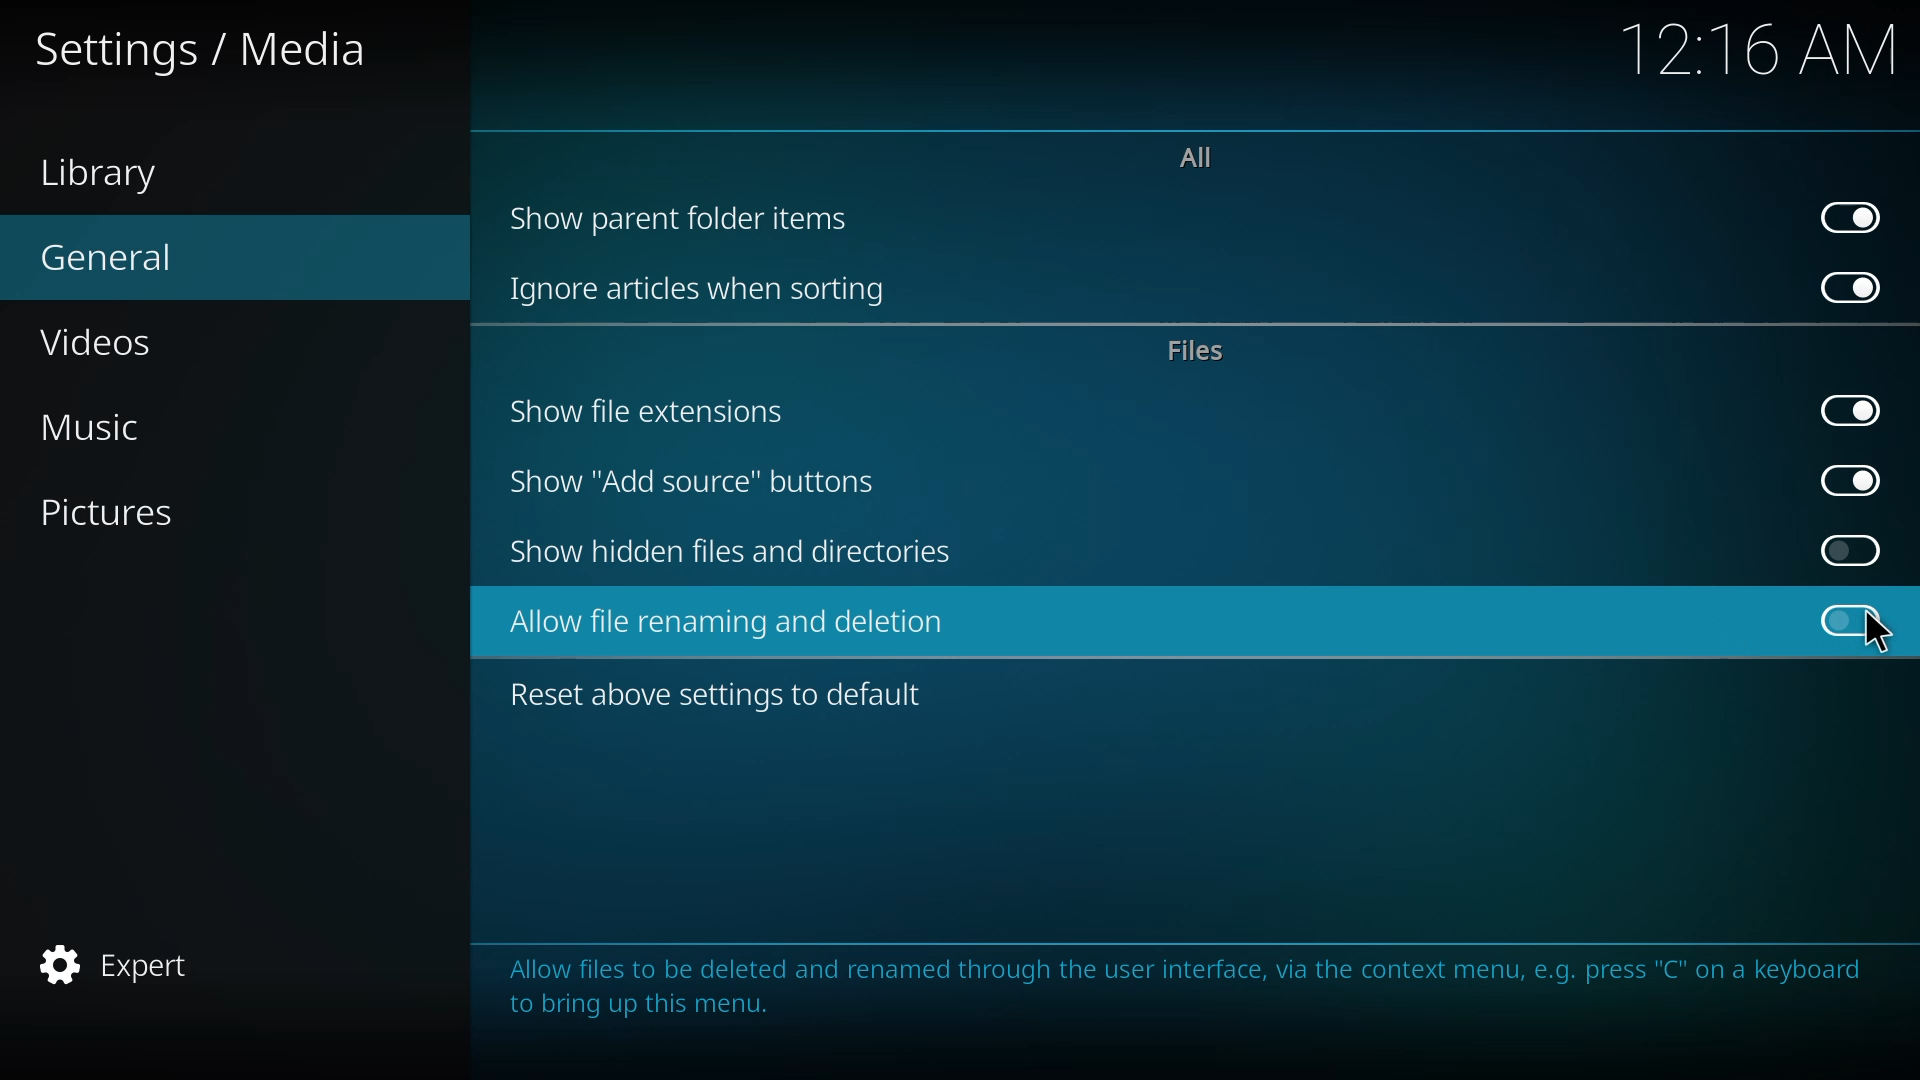 Image resolution: width=1920 pixels, height=1080 pixels. Describe the element at coordinates (211, 49) in the screenshot. I see `settings media` at that location.